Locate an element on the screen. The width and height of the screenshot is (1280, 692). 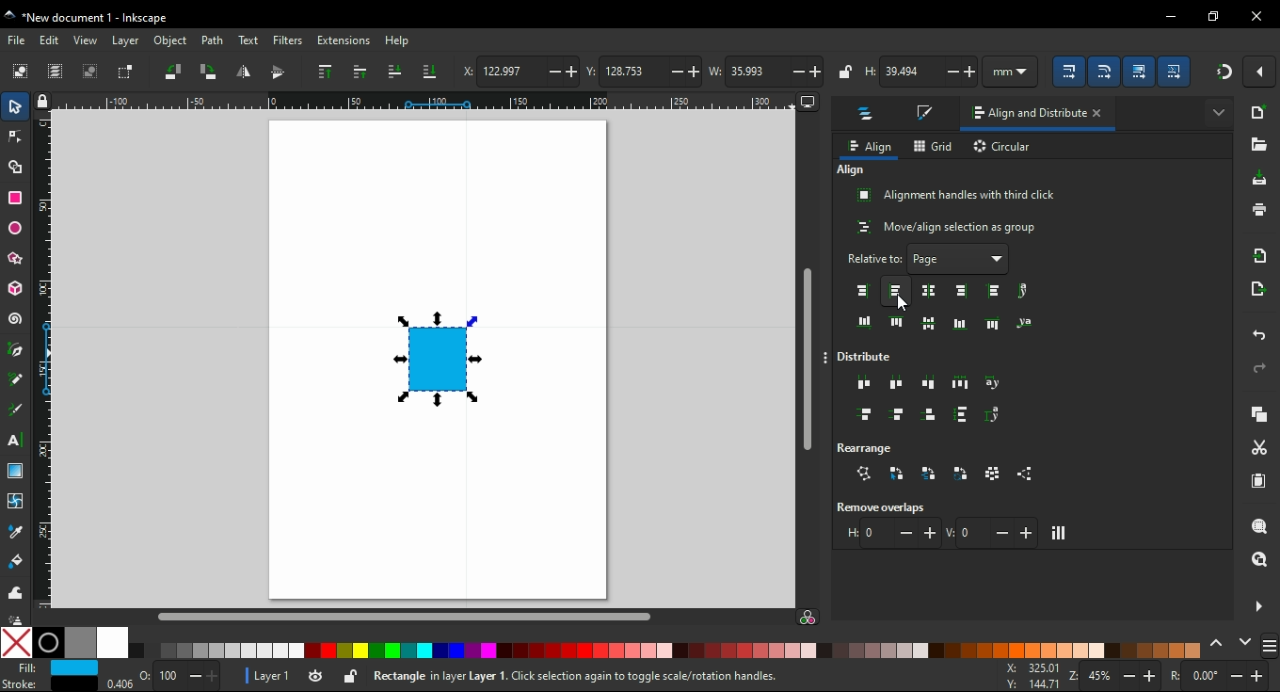
show is located at coordinates (1000, 259).